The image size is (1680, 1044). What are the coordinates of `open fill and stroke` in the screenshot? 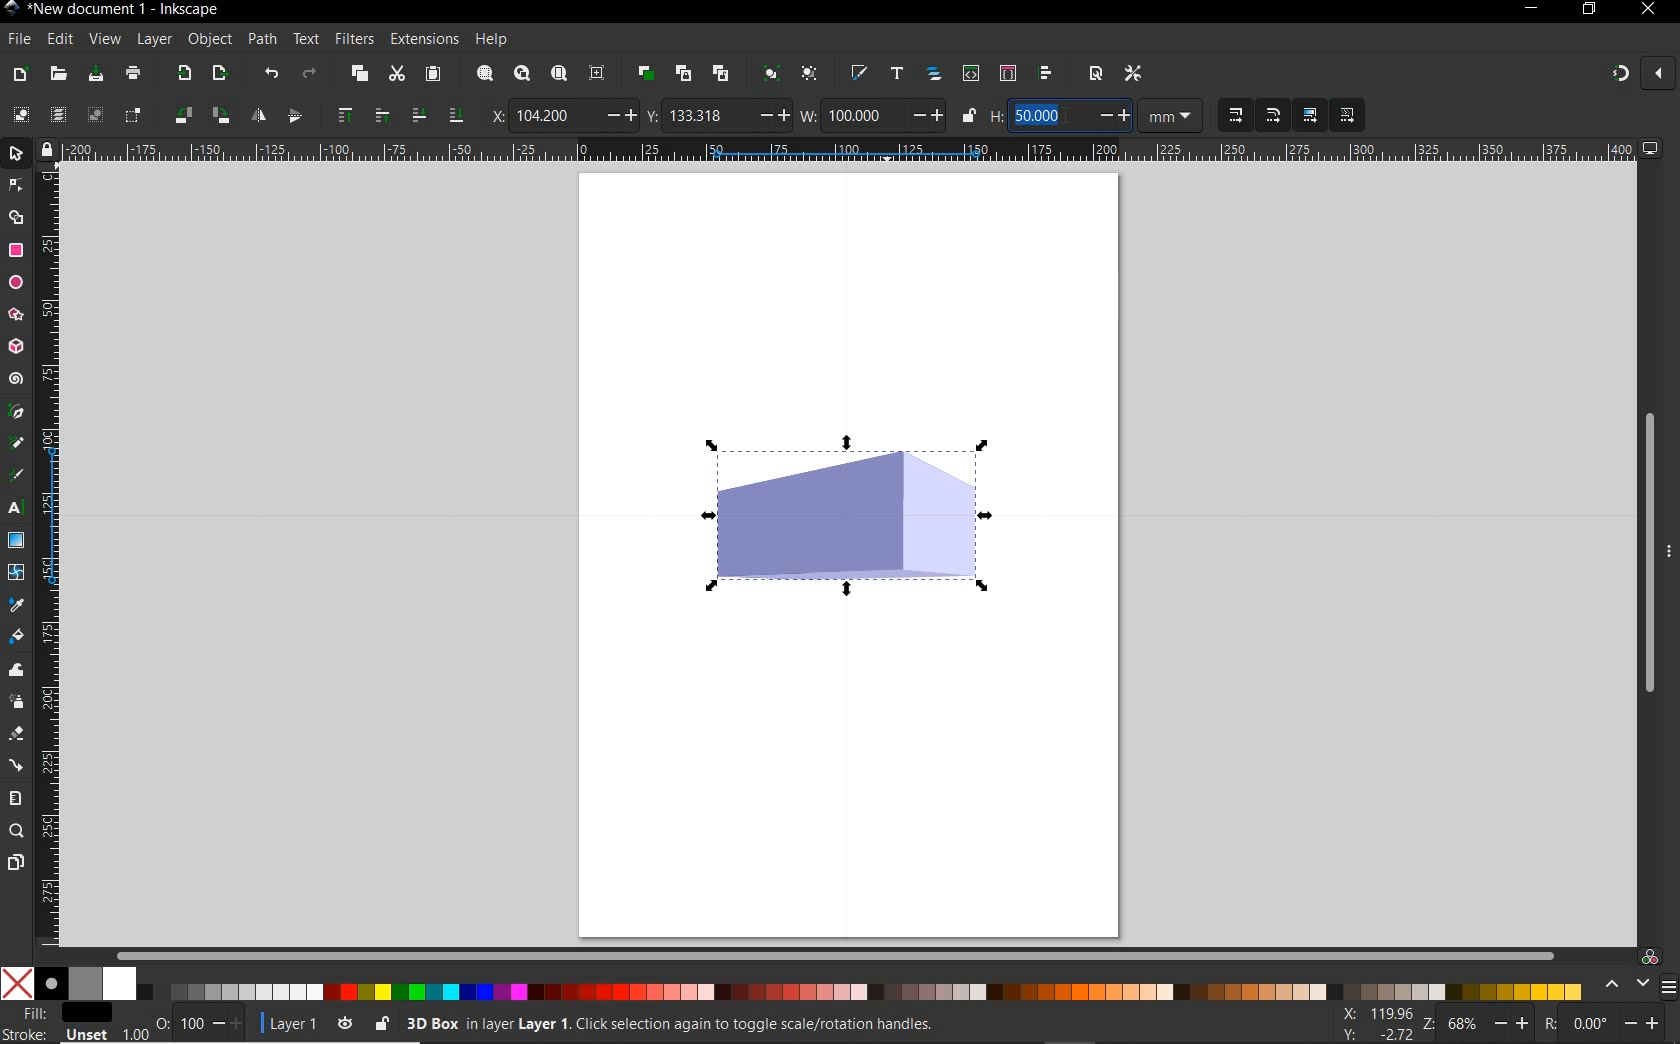 It's located at (857, 73).